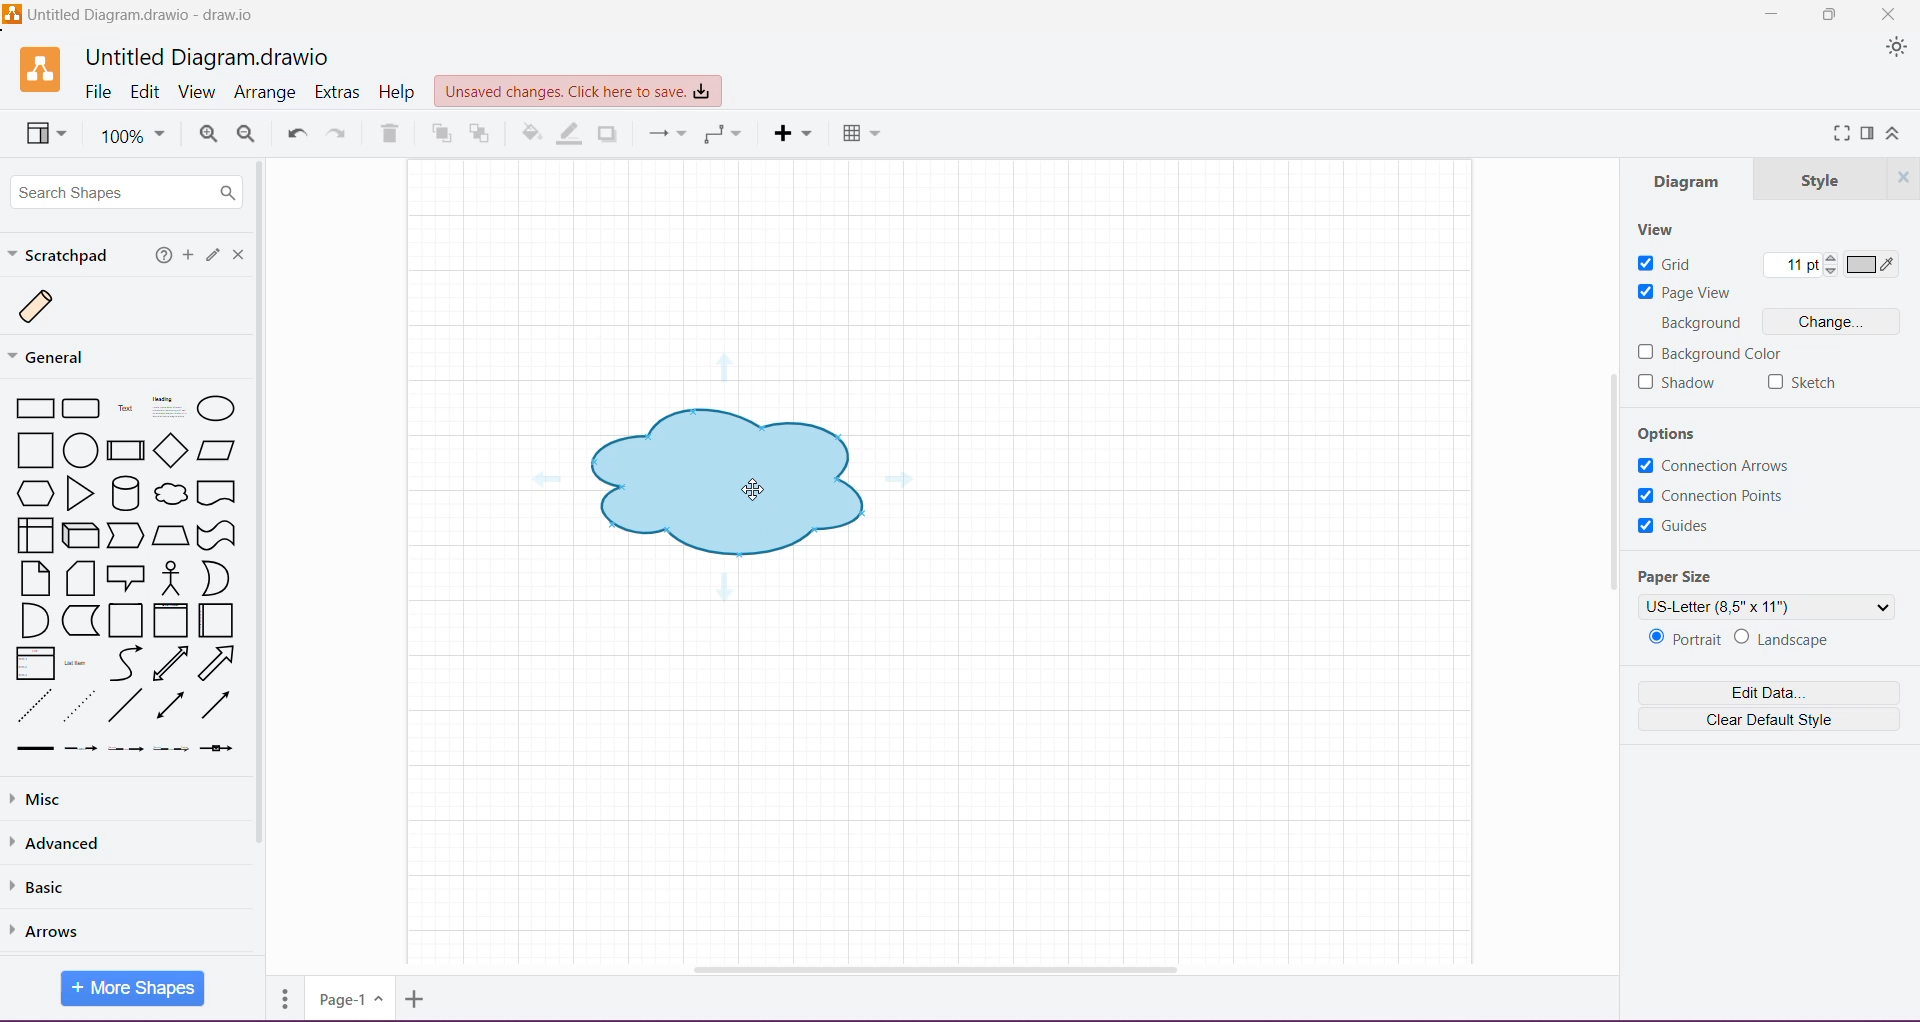 This screenshot has width=1920, height=1022. I want to click on Extras, so click(339, 92).